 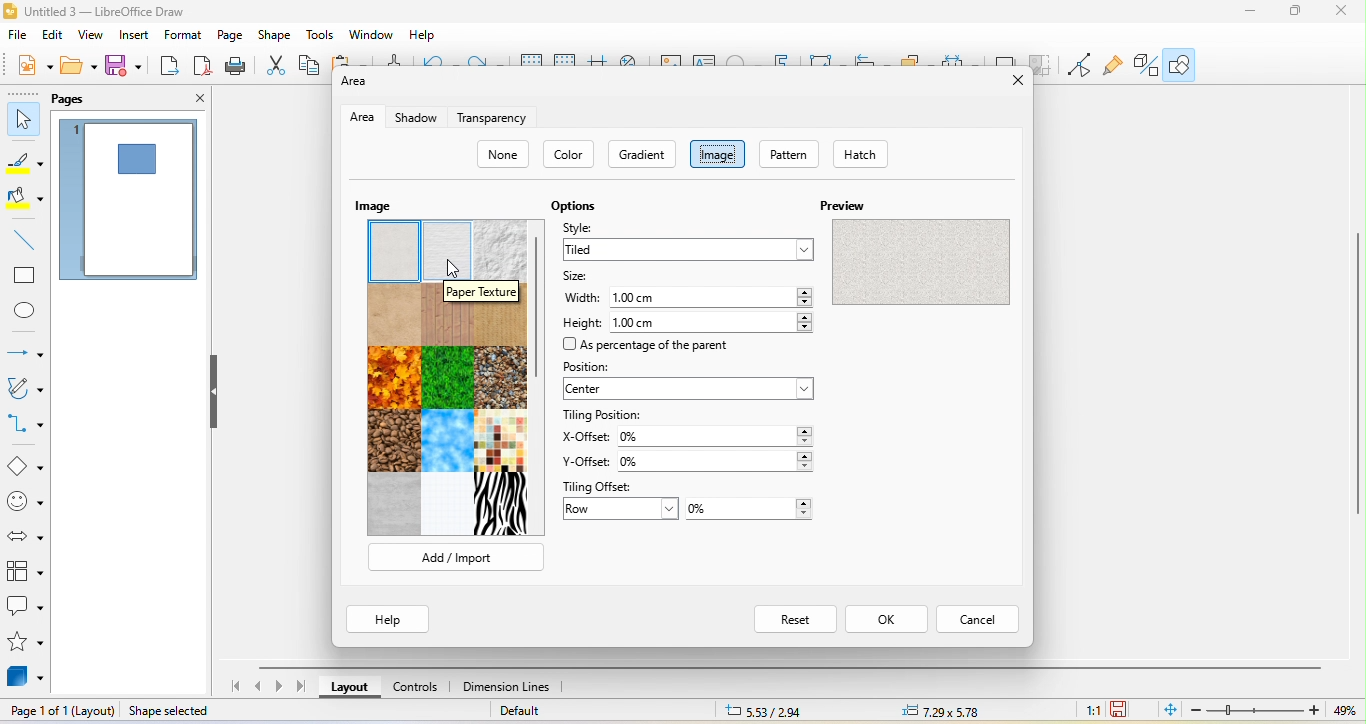 What do you see at coordinates (576, 203) in the screenshot?
I see `option` at bounding box center [576, 203].